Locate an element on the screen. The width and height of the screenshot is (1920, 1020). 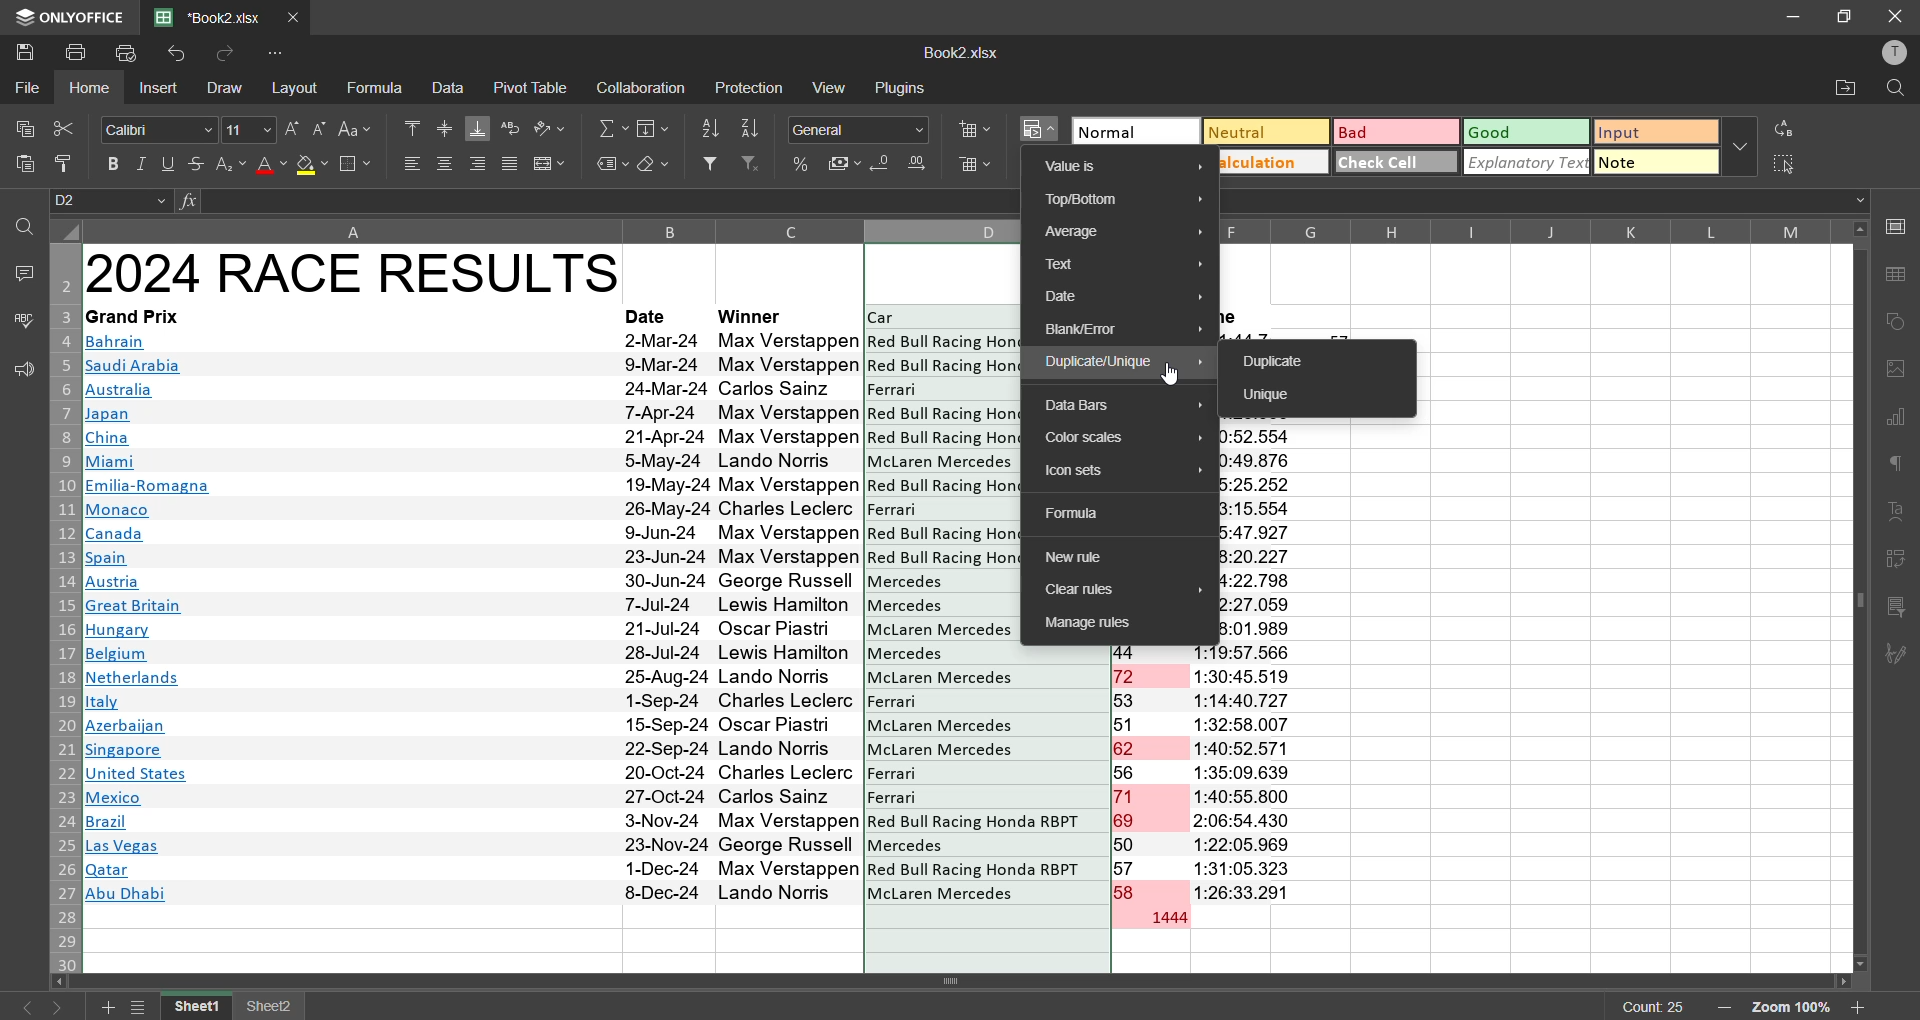
note is located at coordinates (1656, 164).